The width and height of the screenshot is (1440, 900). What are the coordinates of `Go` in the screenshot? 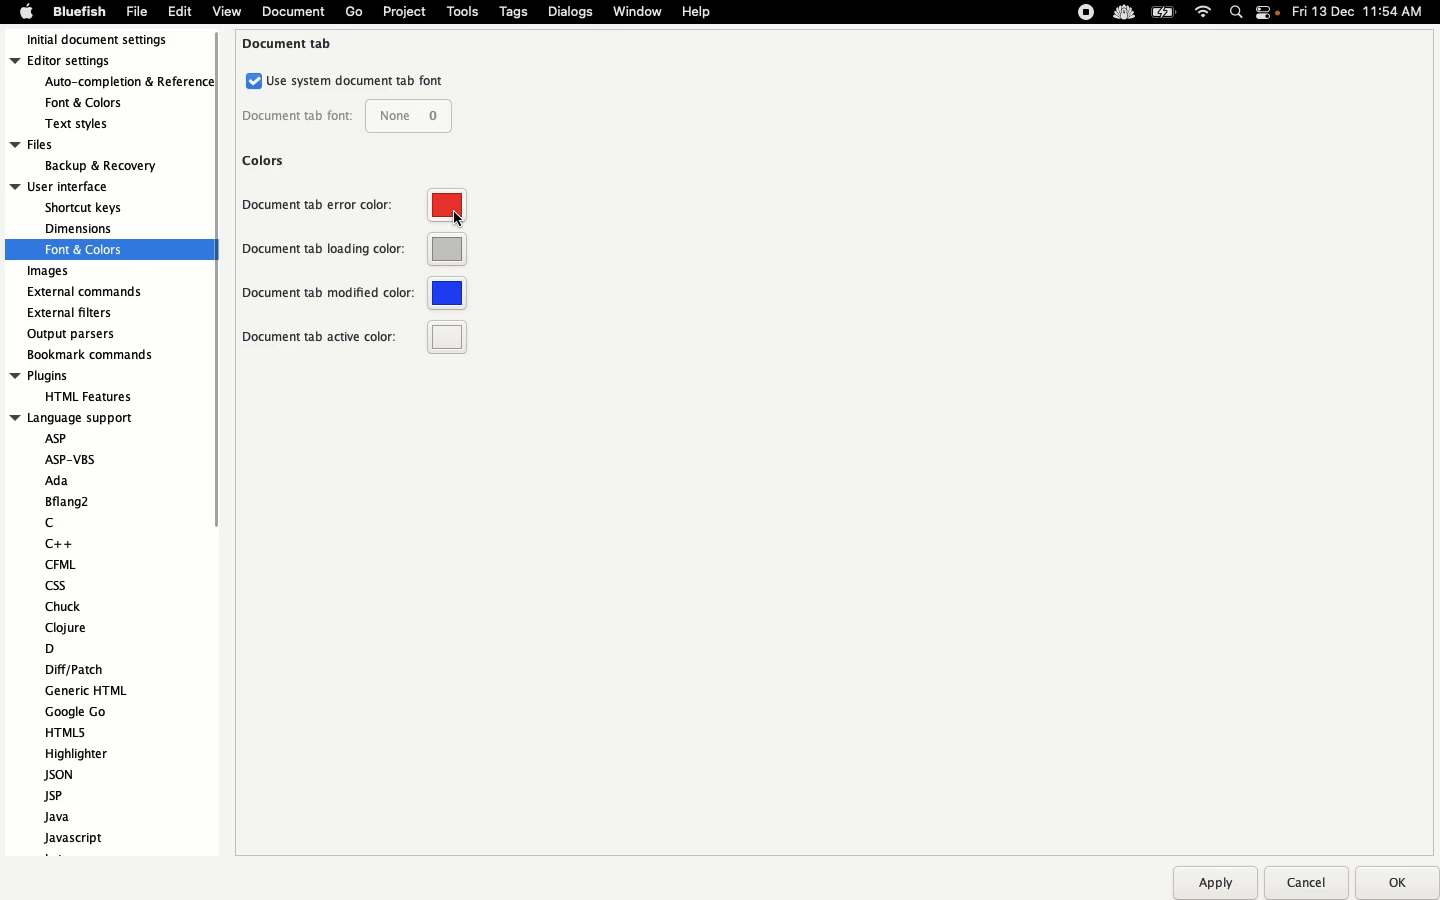 It's located at (354, 12).